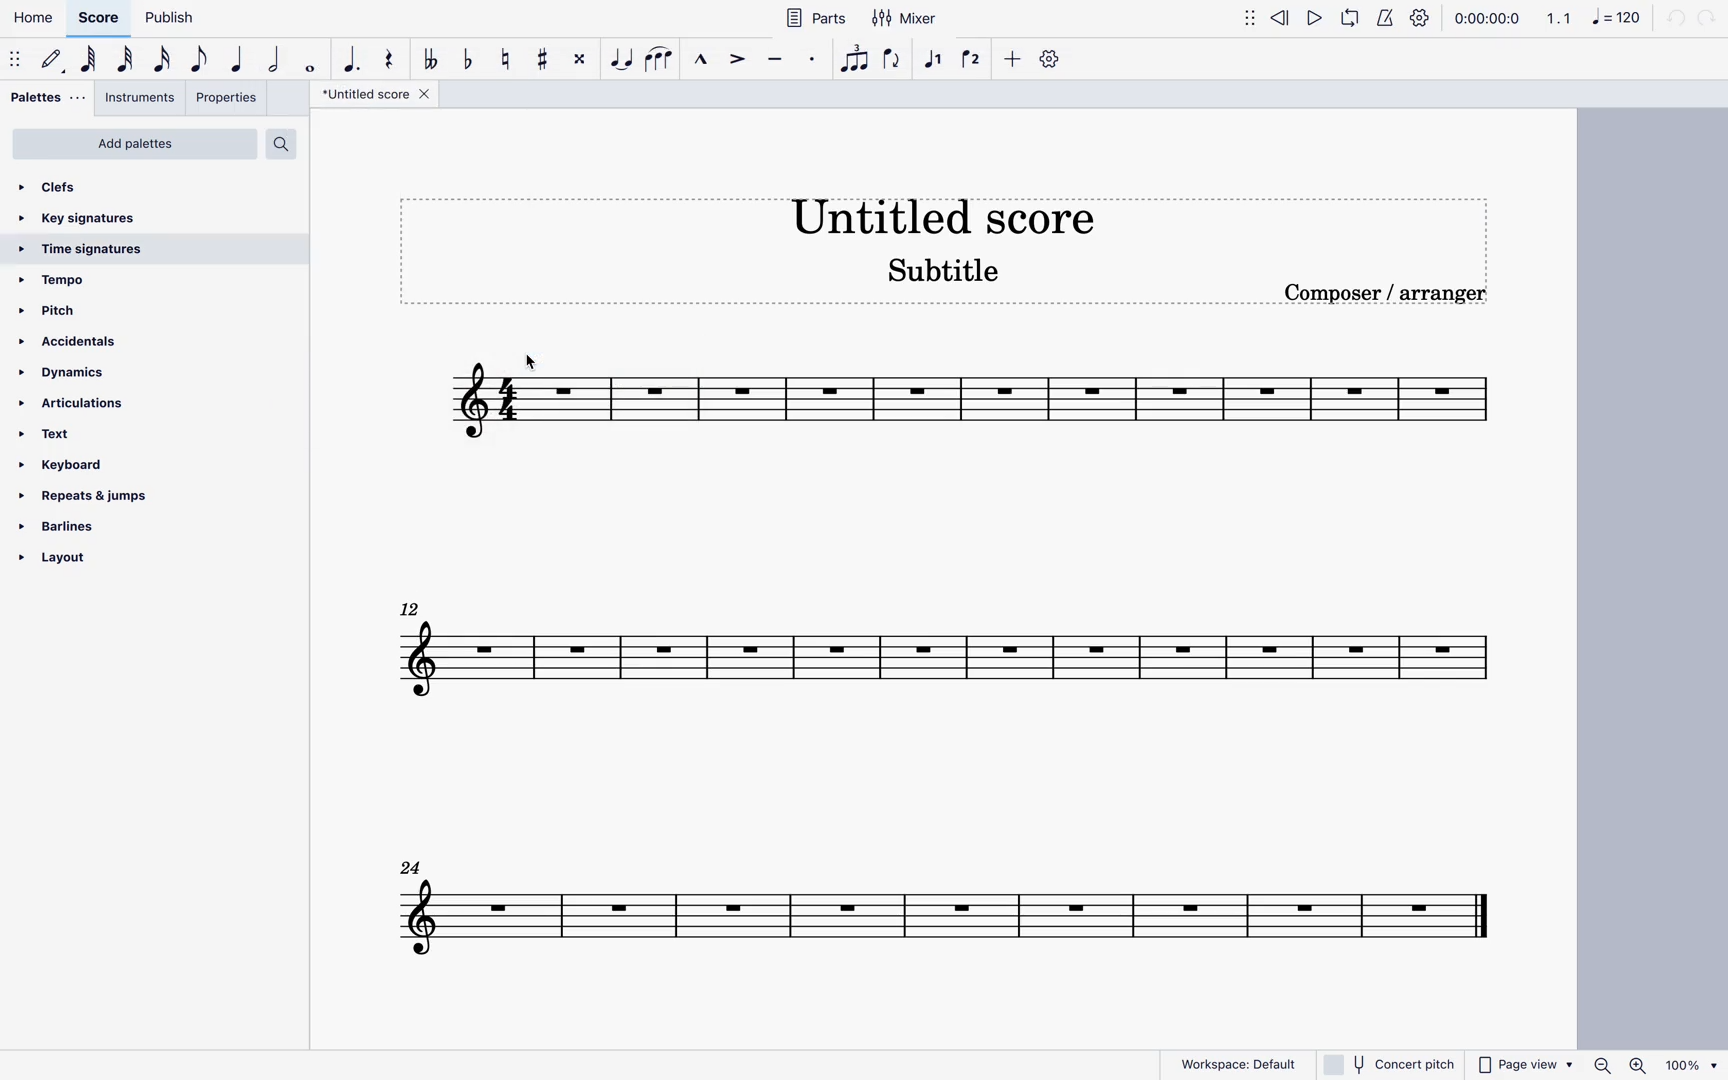 This screenshot has width=1728, height=1080. I want to click on 1.1, so click(1555, 21).